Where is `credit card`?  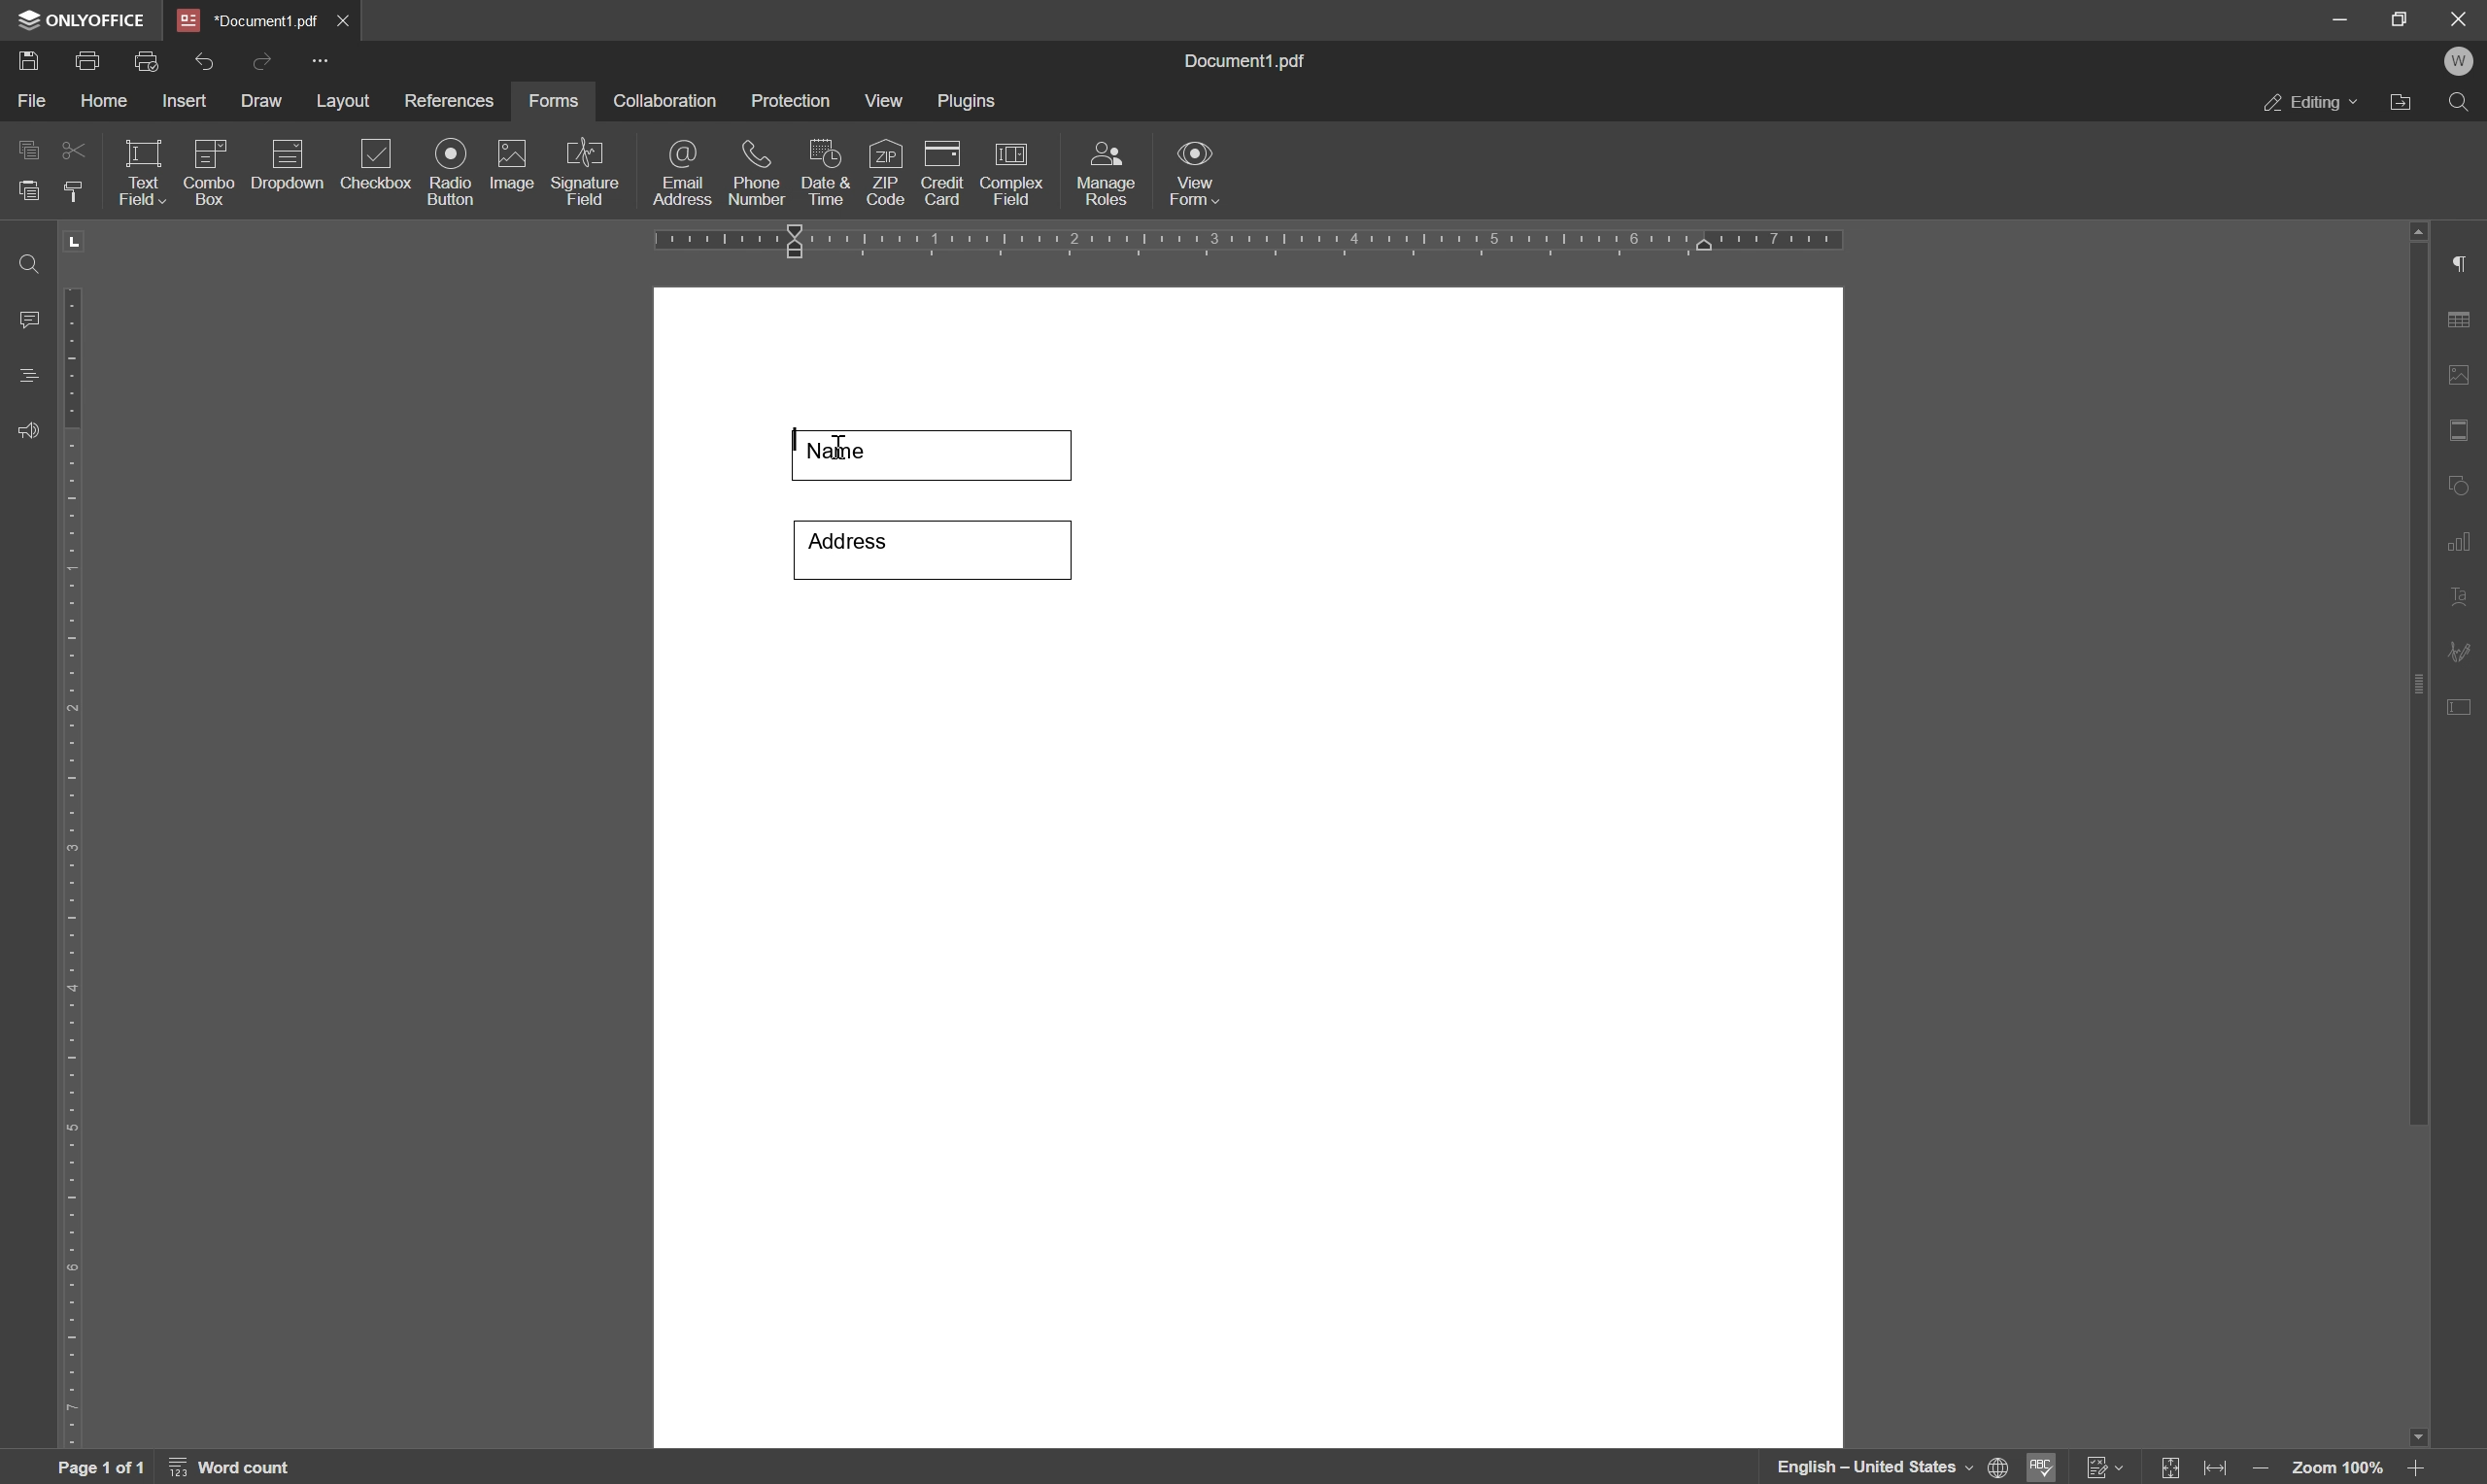 credit card is located at coordinates (944, 172).